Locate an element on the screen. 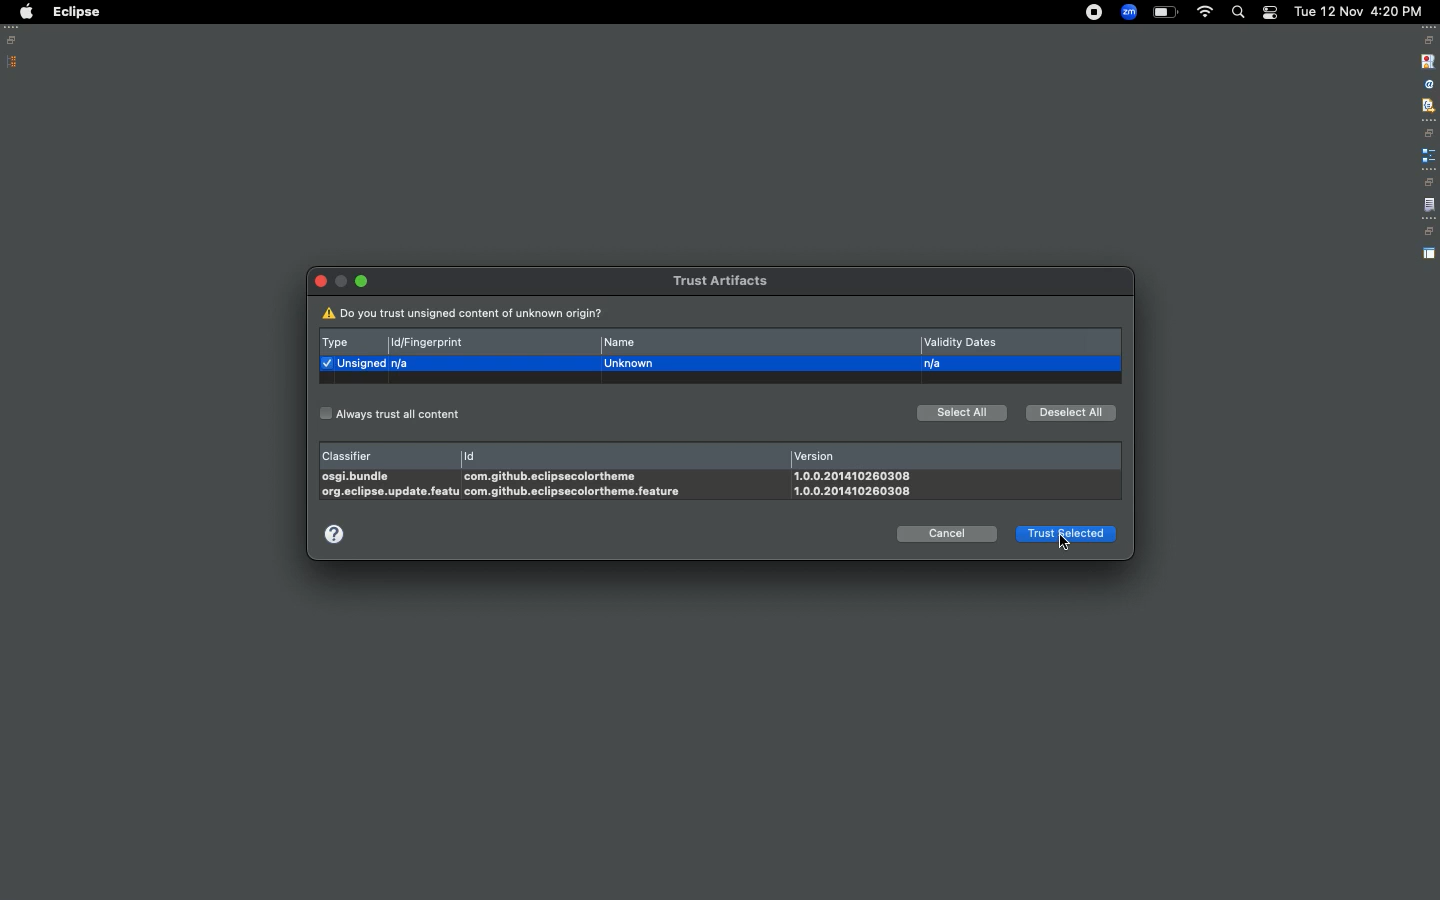  Minimize is located at coordinates (364, 282).